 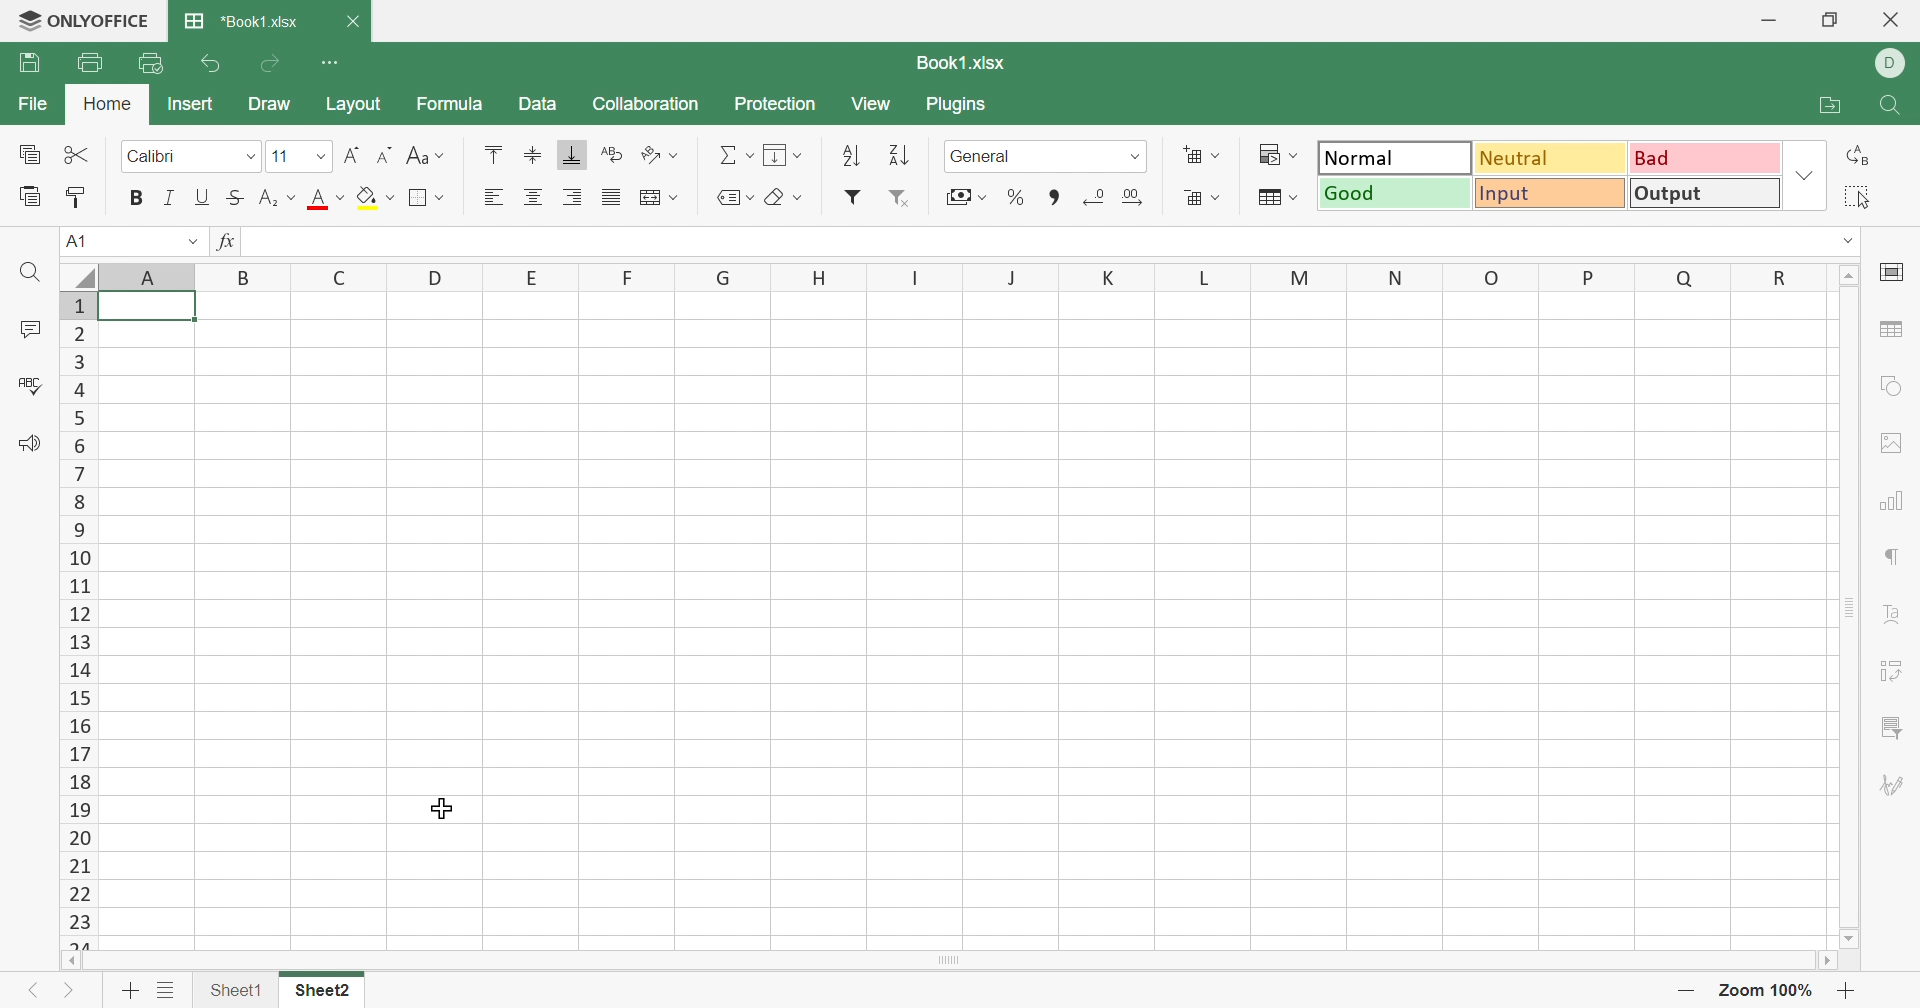 I want to click on Layout, so click(x=355, y=103).